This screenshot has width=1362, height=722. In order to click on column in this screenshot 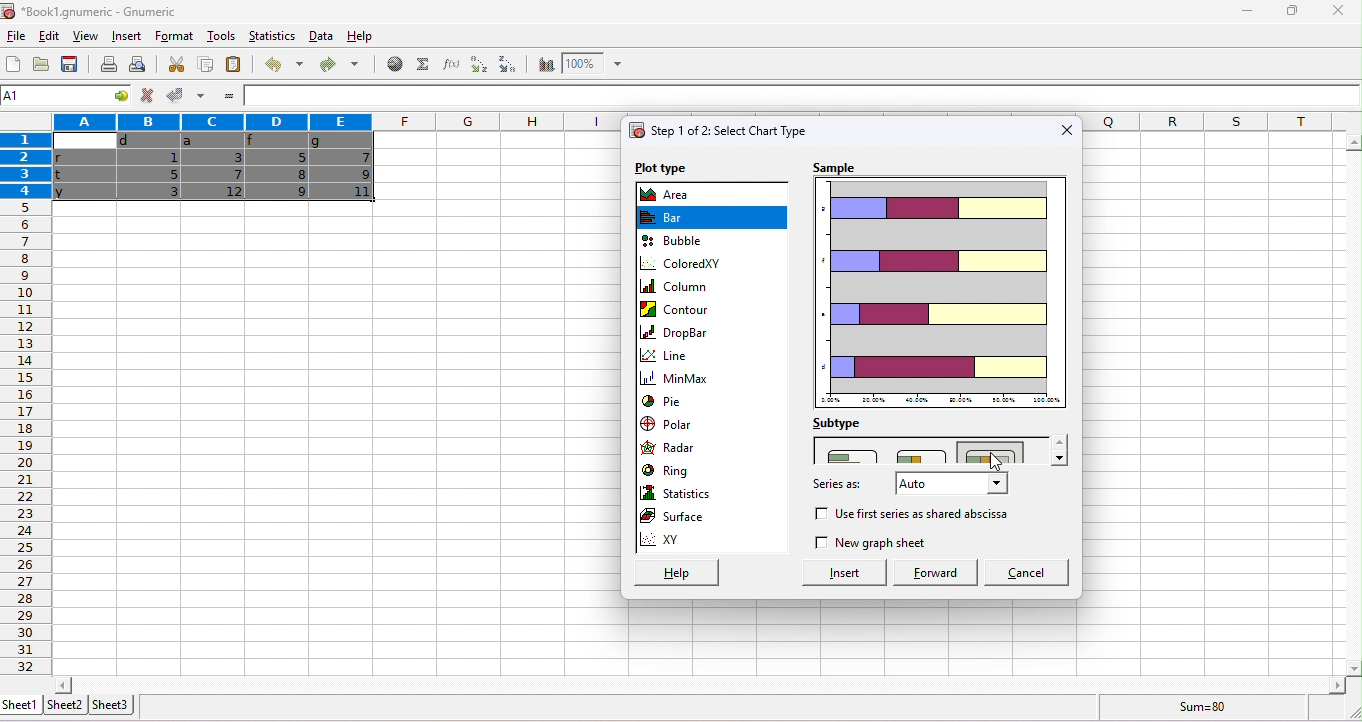, I will do `click(678, 289)`.